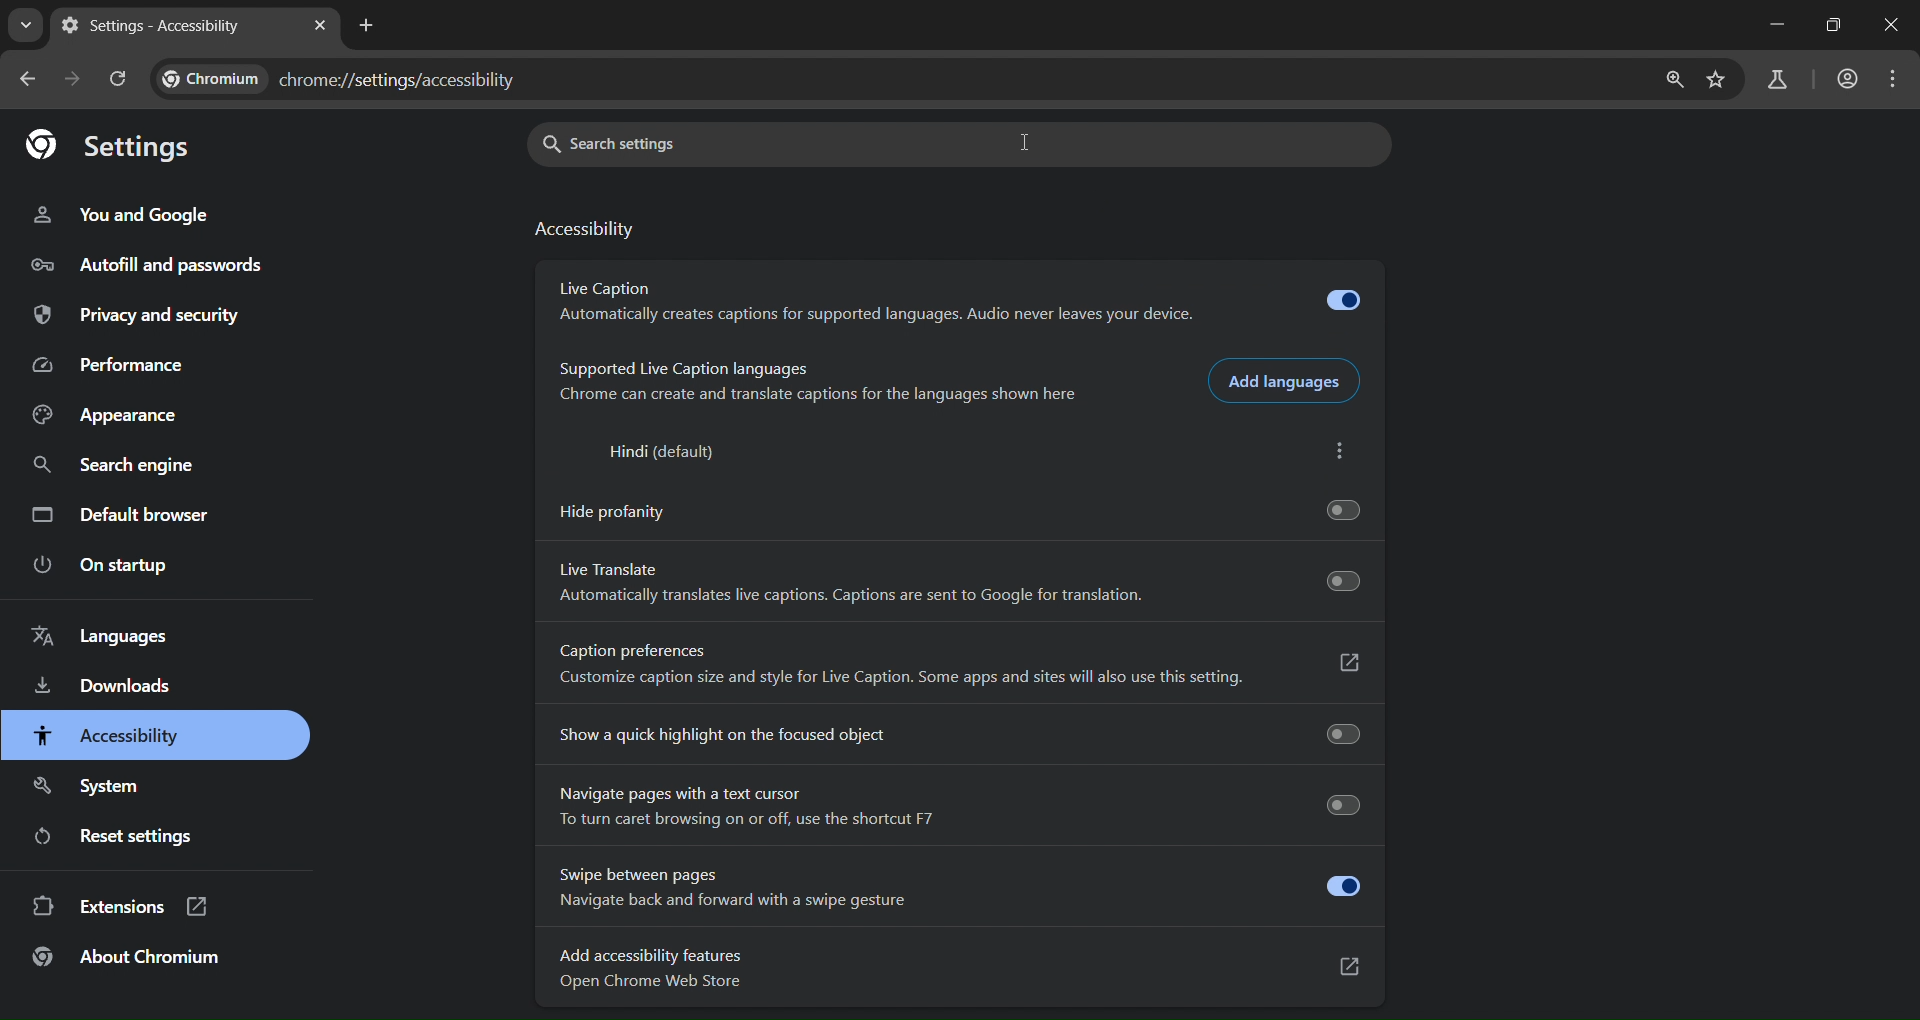  What do you see at coordinates (656, 453) in the screenshot?
I see `Hindi (default)` at bounding box center [656, 453].